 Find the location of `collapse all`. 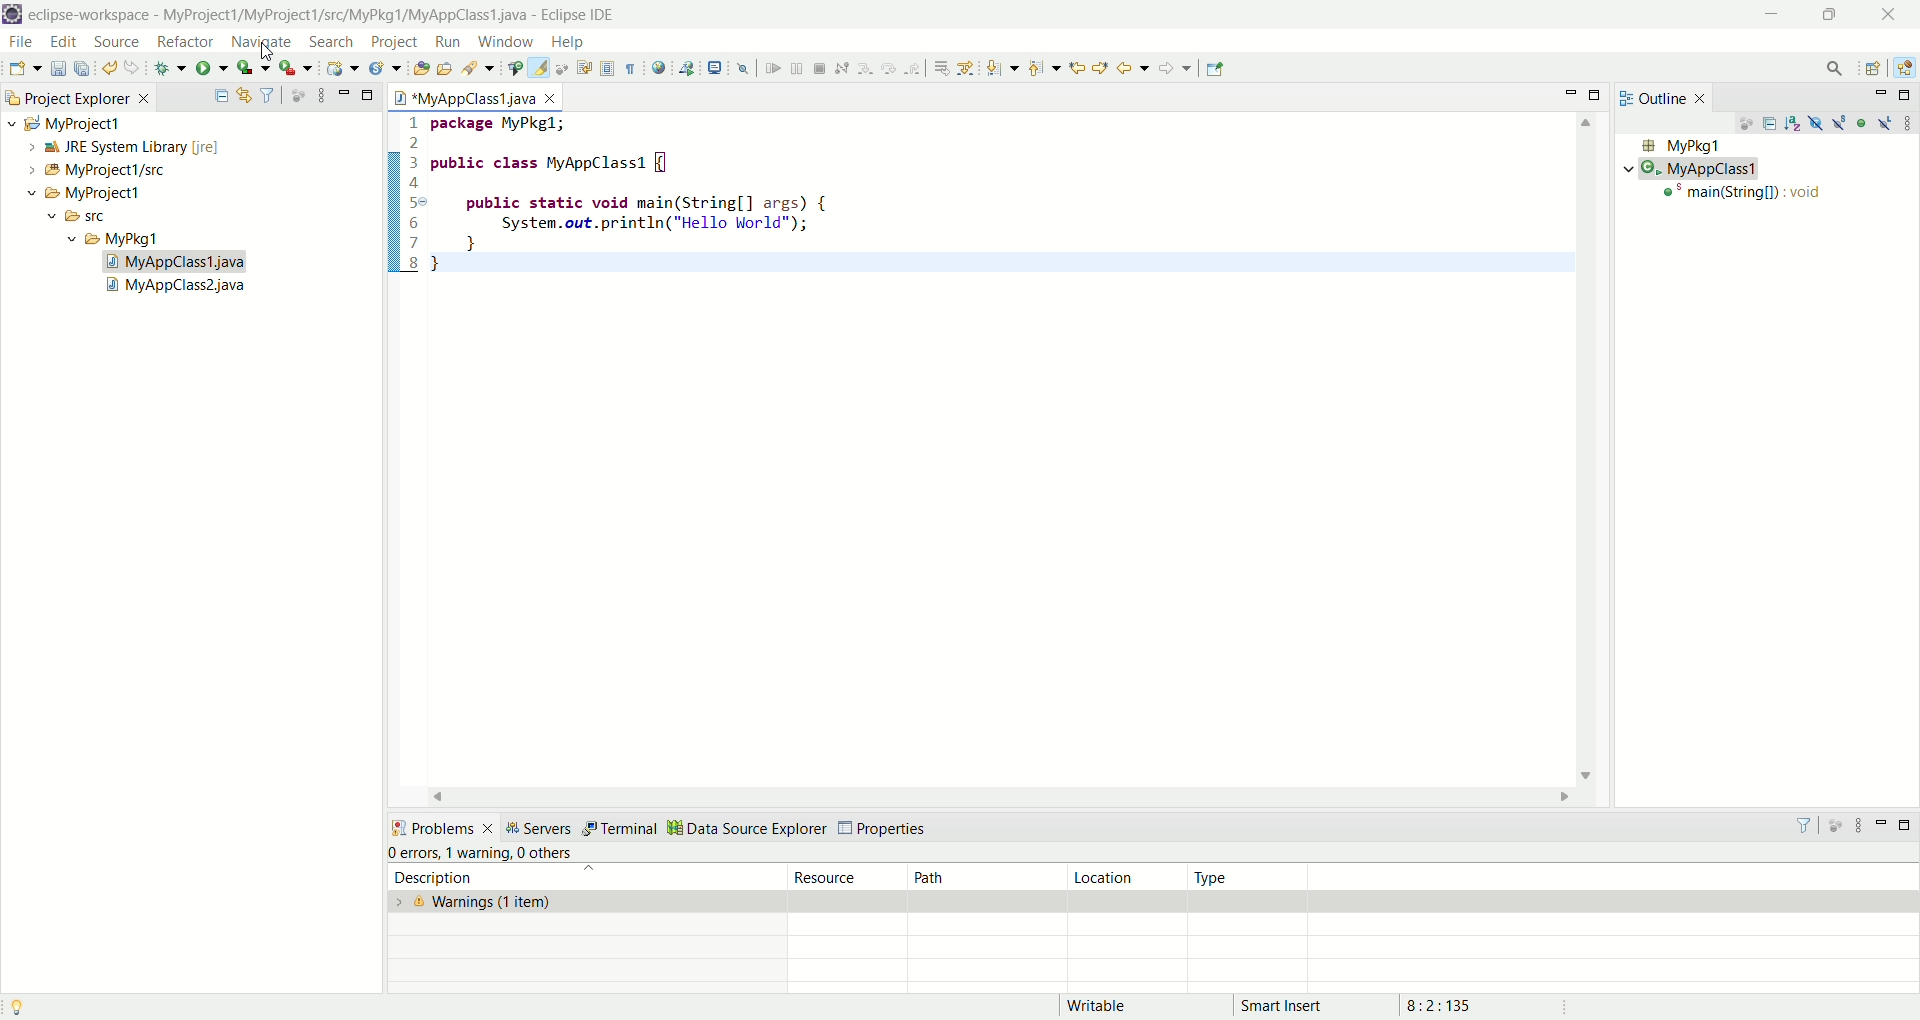

collapse all is located at coordinates (221, 96).